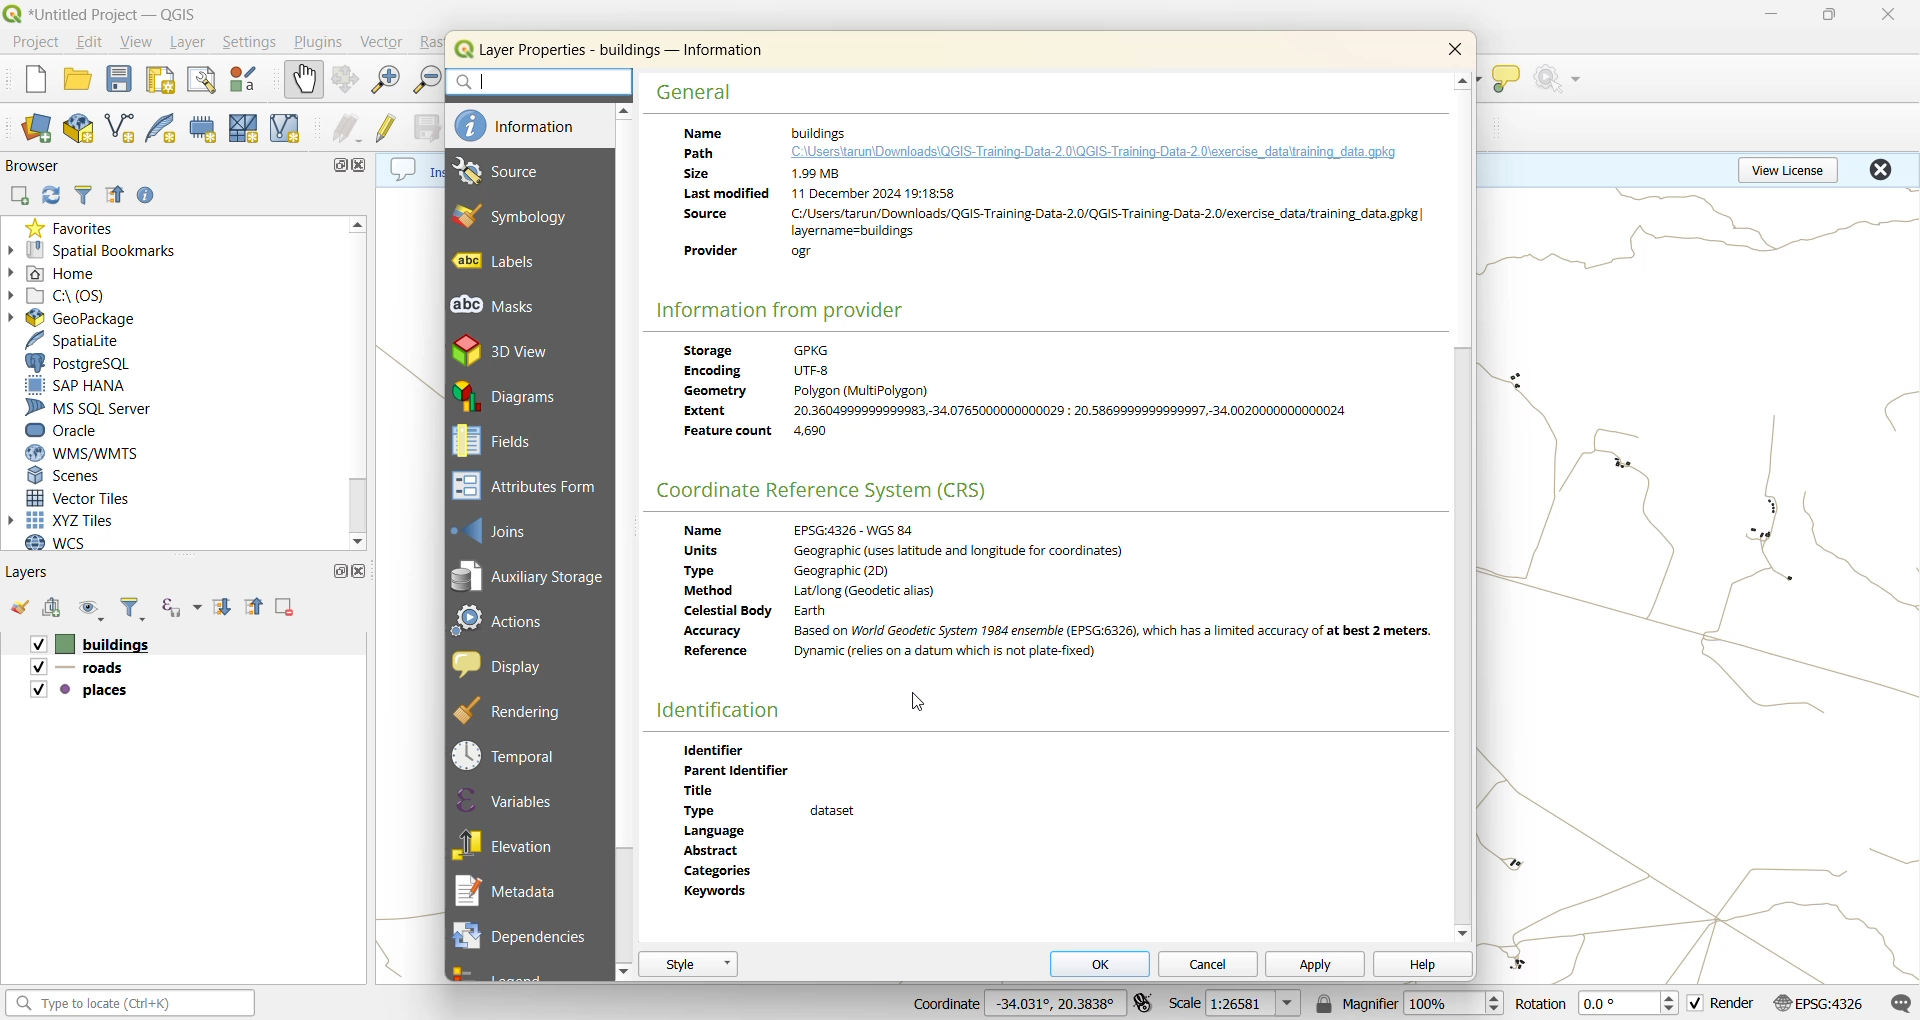 The width and height of the screenshot is (1920, 1020). What do you see at coordinates (496, 442) in the screenshot?
I see `fields` at bounding box center [496, 442].